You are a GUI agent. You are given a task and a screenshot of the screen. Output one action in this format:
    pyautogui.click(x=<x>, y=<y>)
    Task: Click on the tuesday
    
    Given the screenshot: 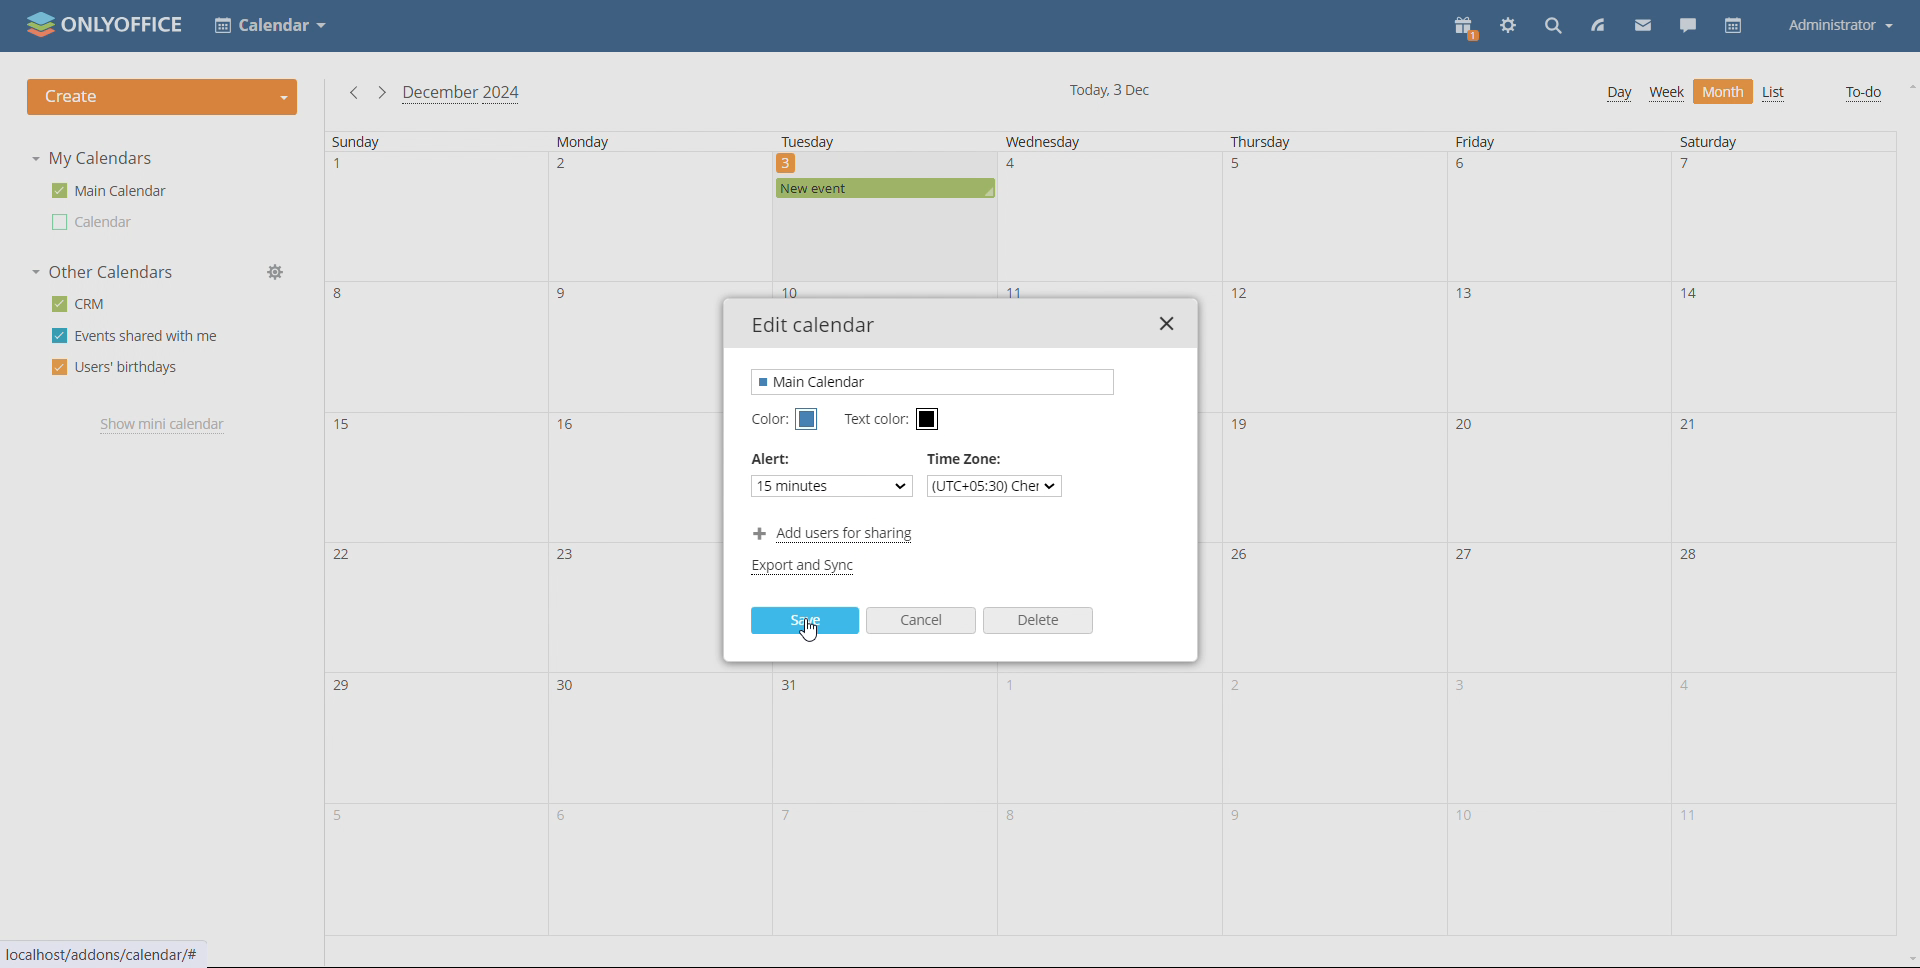 What is the action you would take?
    pyautogui.click(x=857, y=141)
    